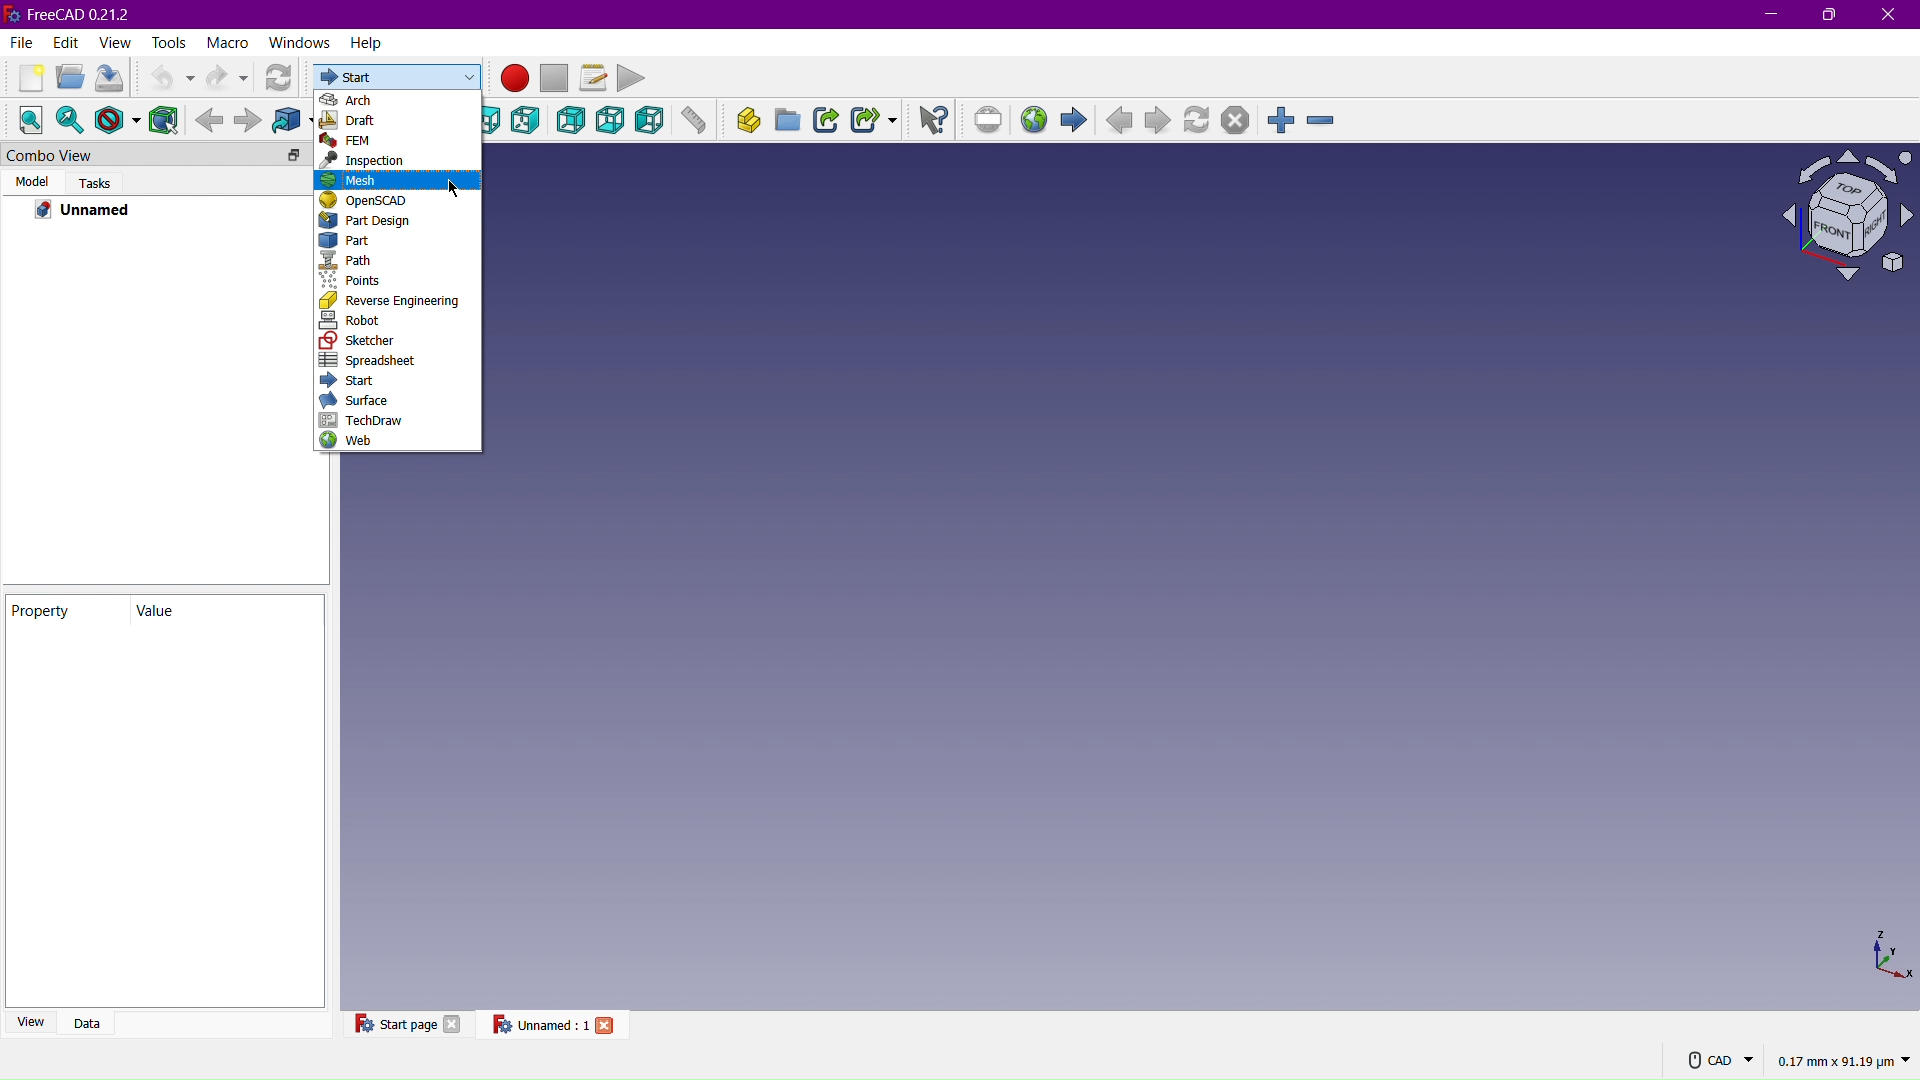 This screenshot has width=1920, height=1080. I want to click on close, so click(454, 1023).